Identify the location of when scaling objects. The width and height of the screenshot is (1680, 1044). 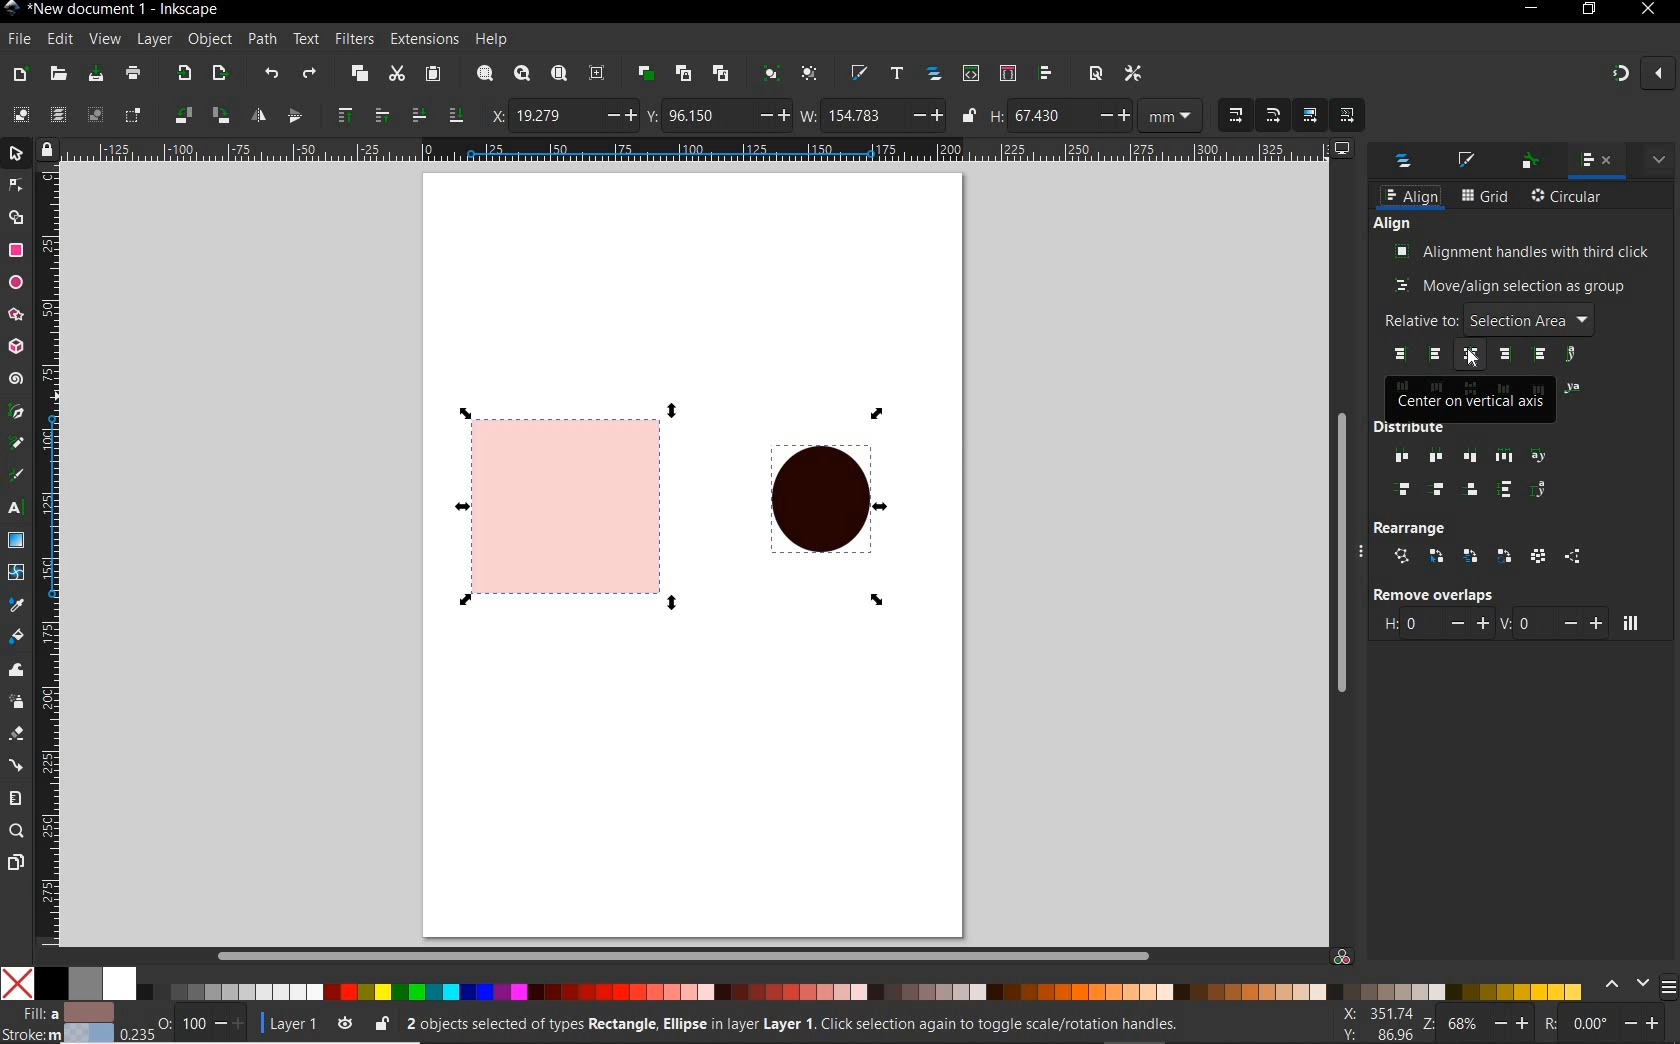
(1235, 115).